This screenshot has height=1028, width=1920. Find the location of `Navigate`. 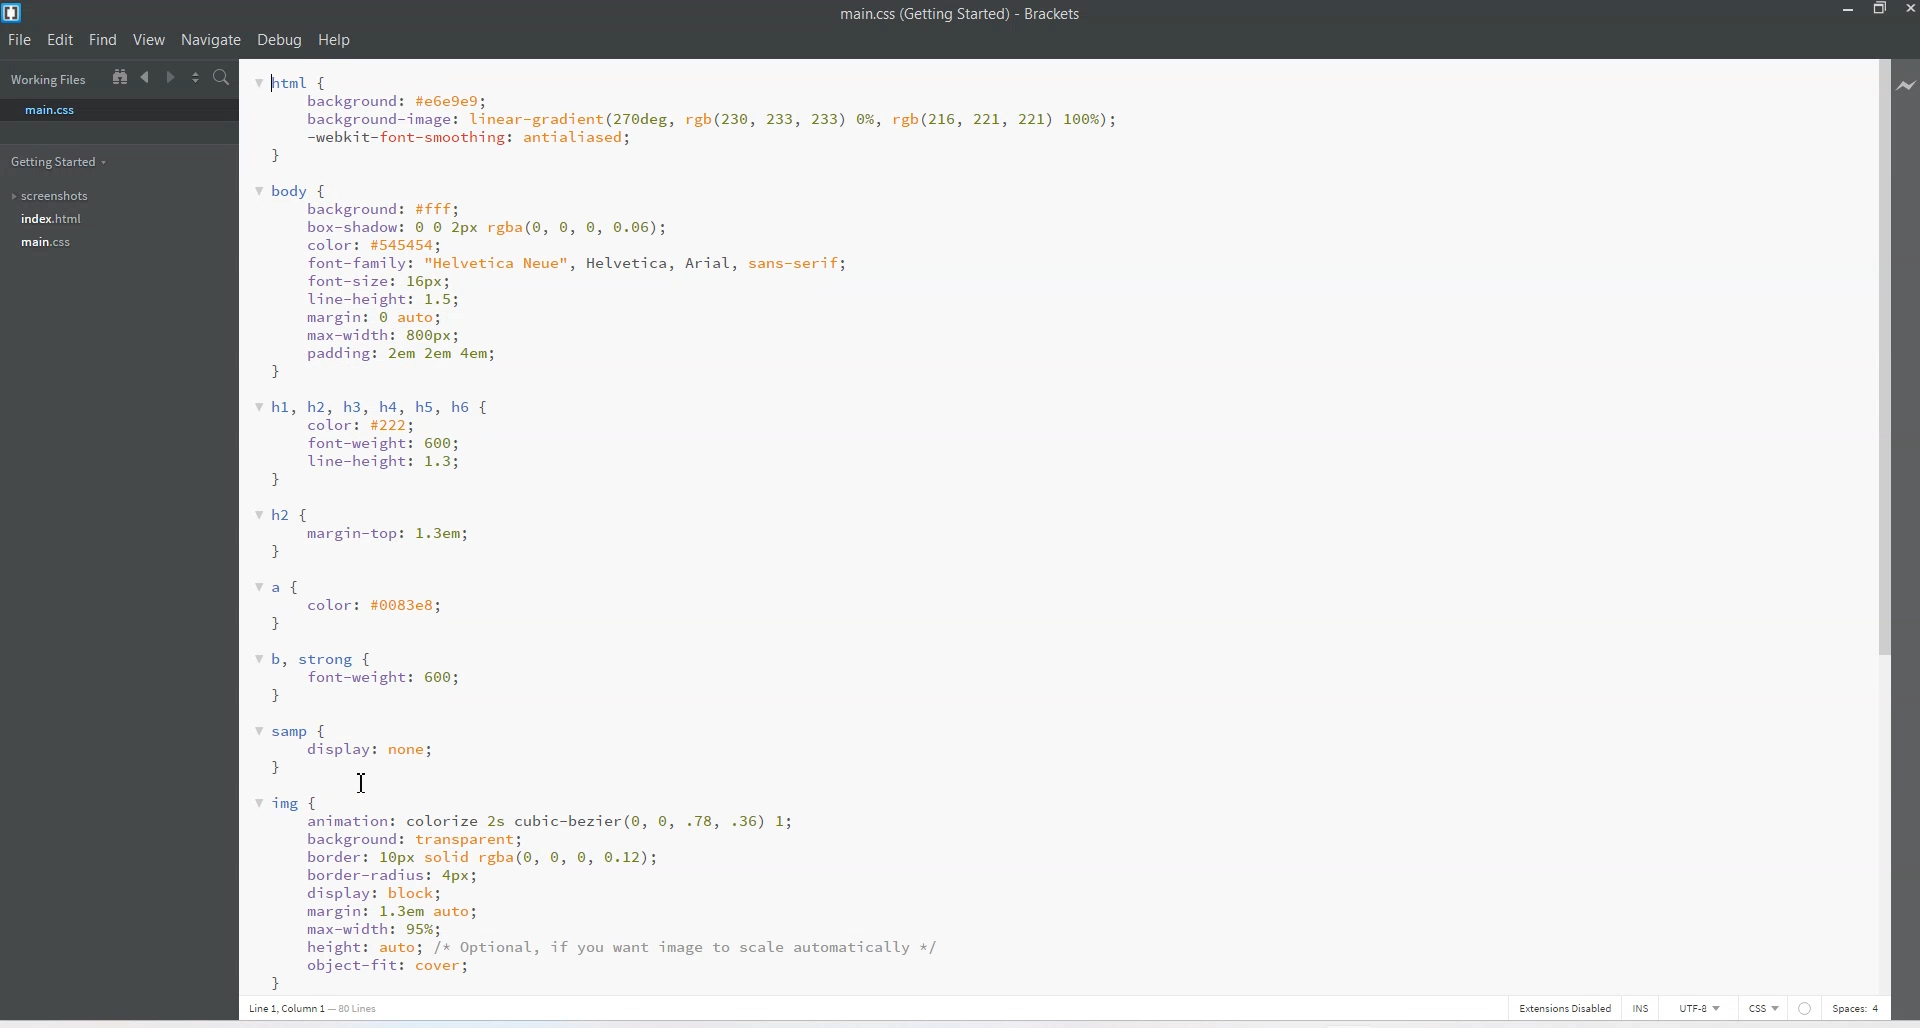

Navigate is located at coordinates (211, 40).